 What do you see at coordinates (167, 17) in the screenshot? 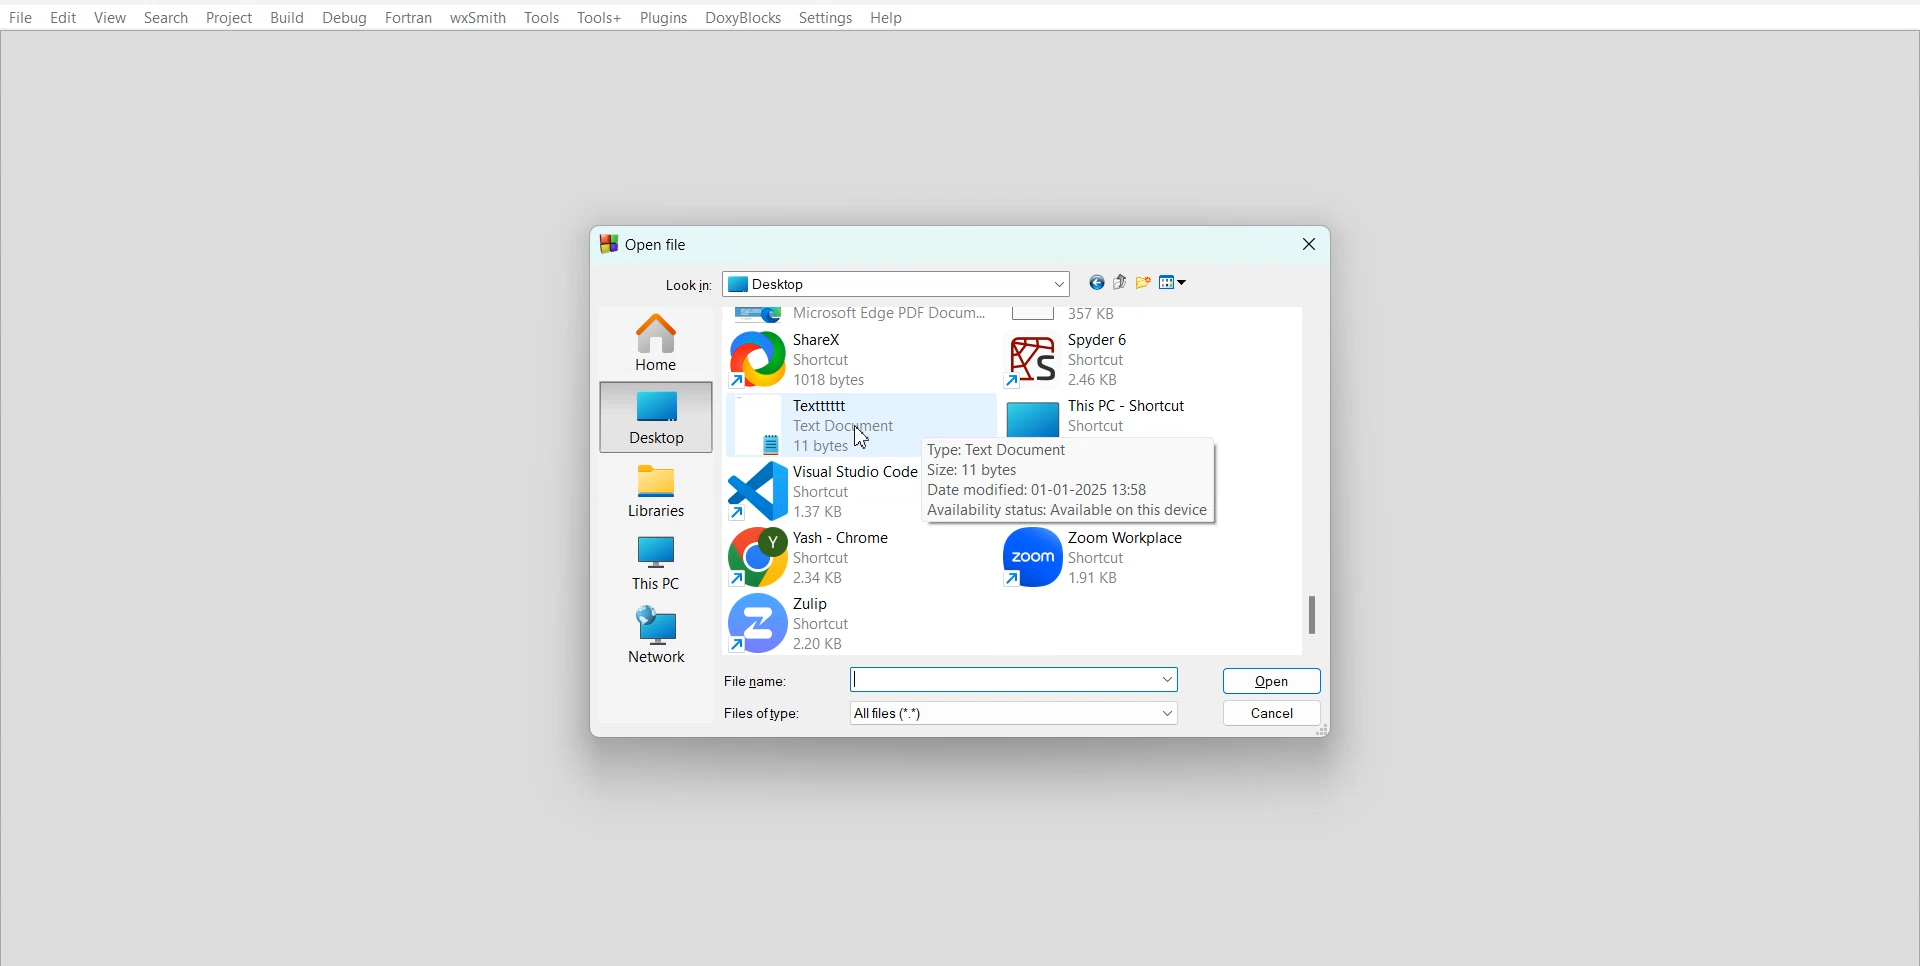
I see `Search` at bounding box center [167, 17].